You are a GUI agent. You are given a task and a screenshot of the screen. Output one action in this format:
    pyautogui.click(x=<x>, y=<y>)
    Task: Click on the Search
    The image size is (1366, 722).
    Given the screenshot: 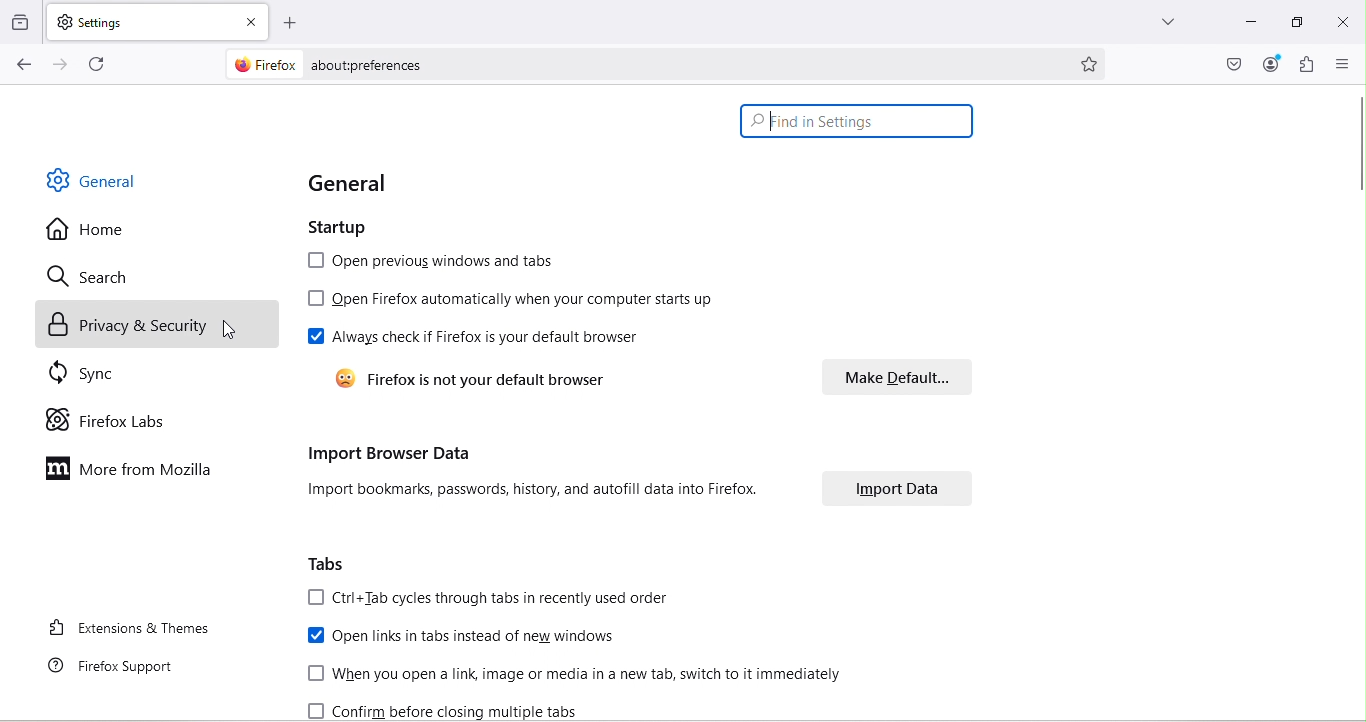 What is the action you would take?
    pyautogui.click(x=94, y=278)
    